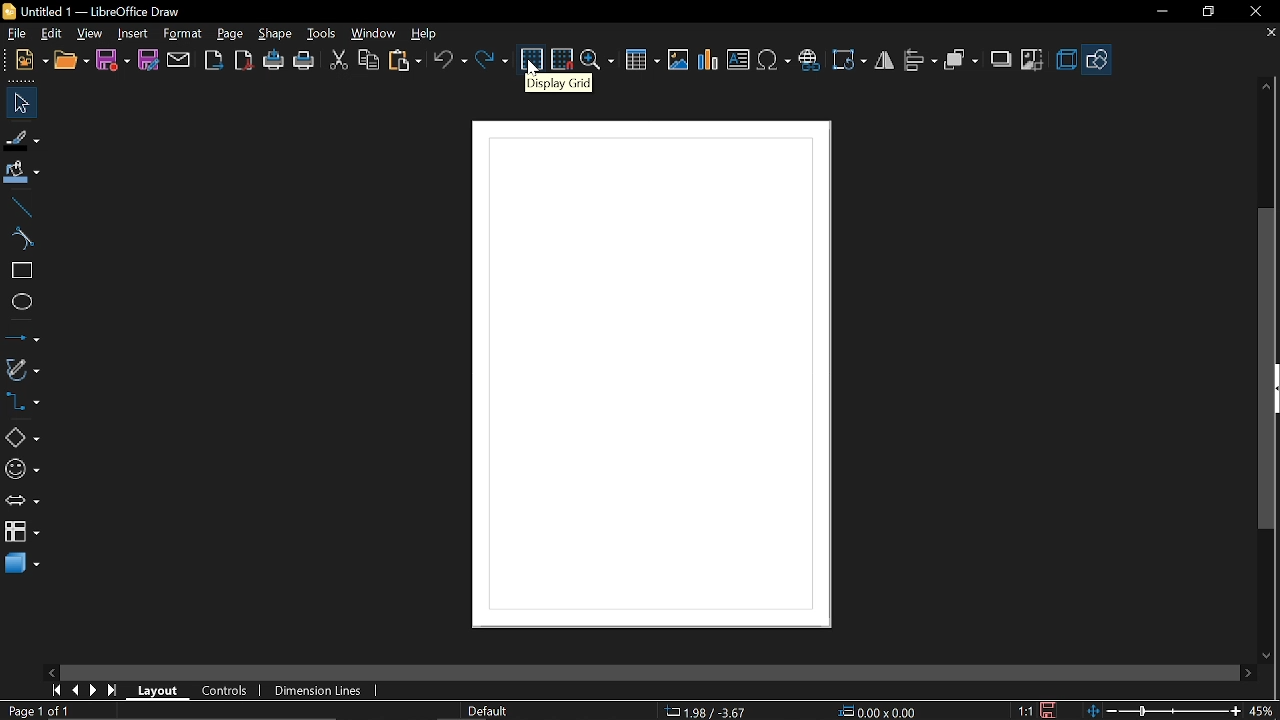 Image resolution: width=1280 pixels, height=720 pixels. I want to click on restore down, so click(1207, 13).